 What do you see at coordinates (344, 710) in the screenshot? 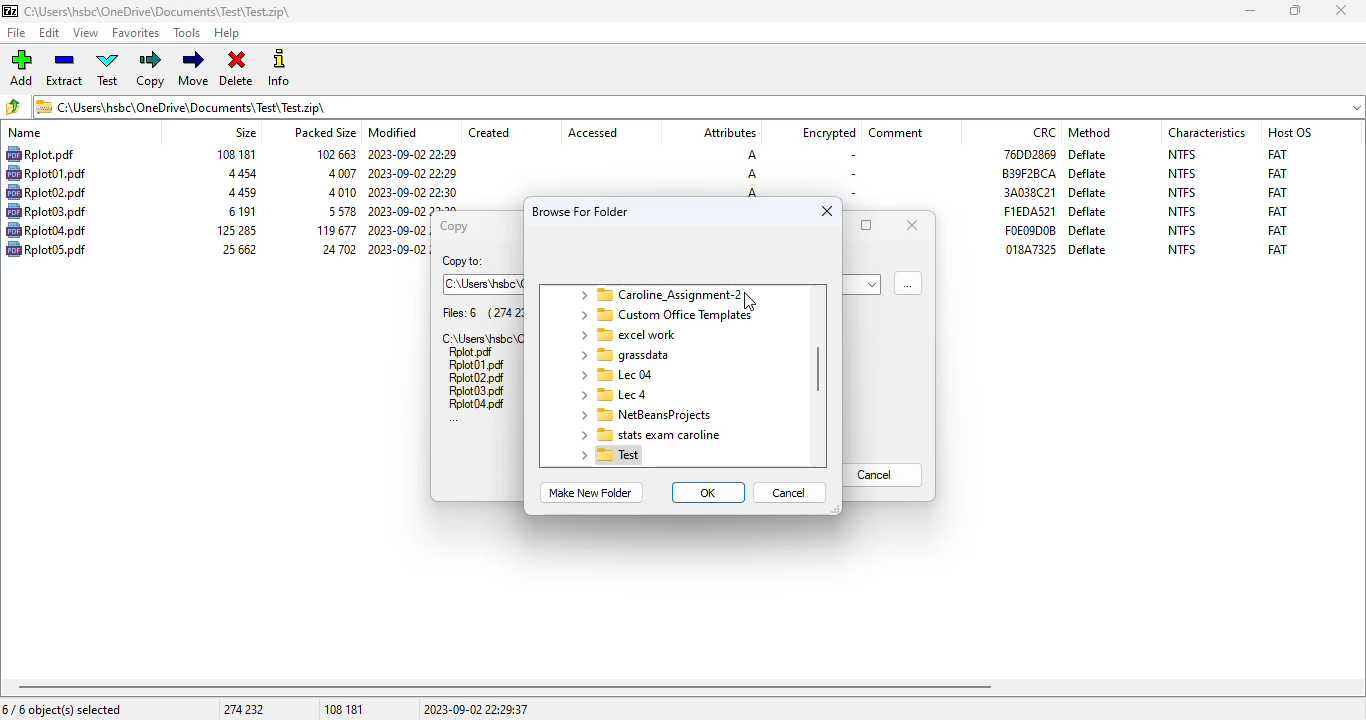
I see `108 181` at bounding box center [344, 710].